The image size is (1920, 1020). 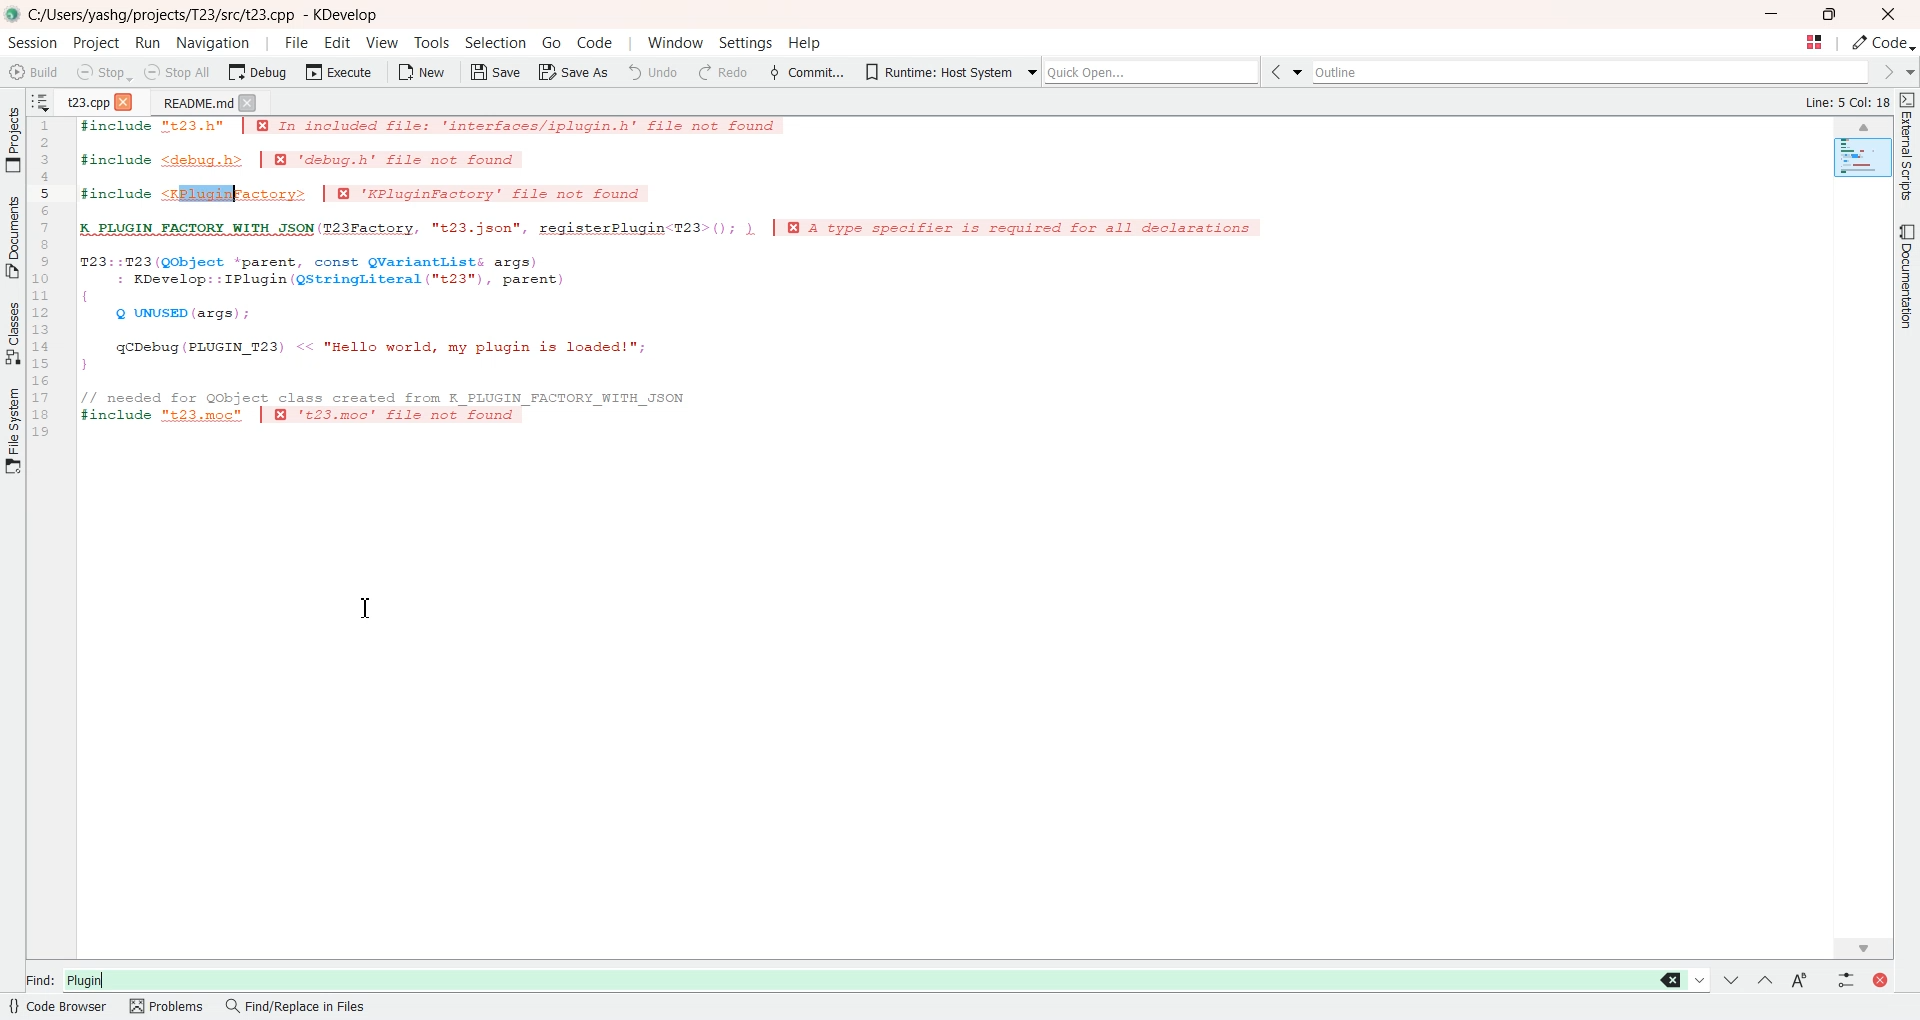 What do you see at coordinates (382, 42) in the screenshot?
I see `View` at bounding box center [382, 42].